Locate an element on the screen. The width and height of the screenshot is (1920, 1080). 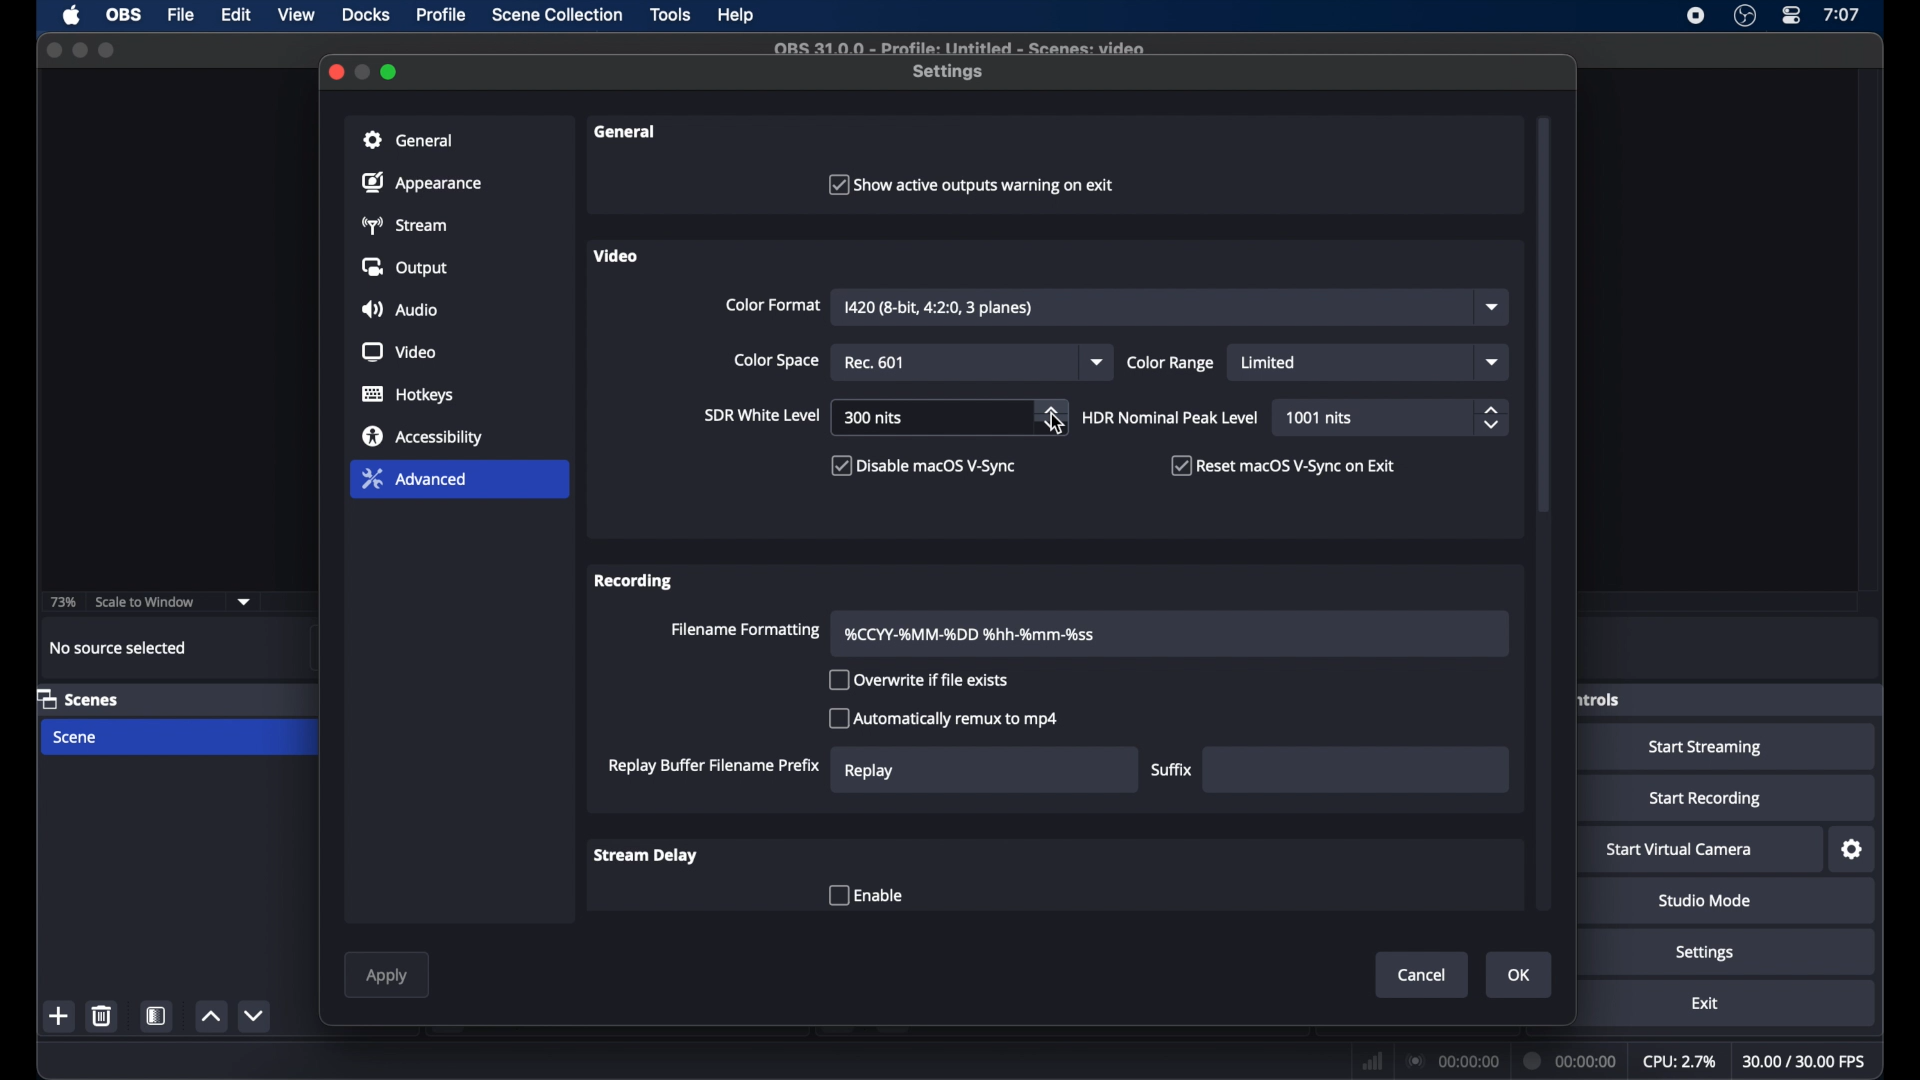
settings is located at coordinates (1853, 850).